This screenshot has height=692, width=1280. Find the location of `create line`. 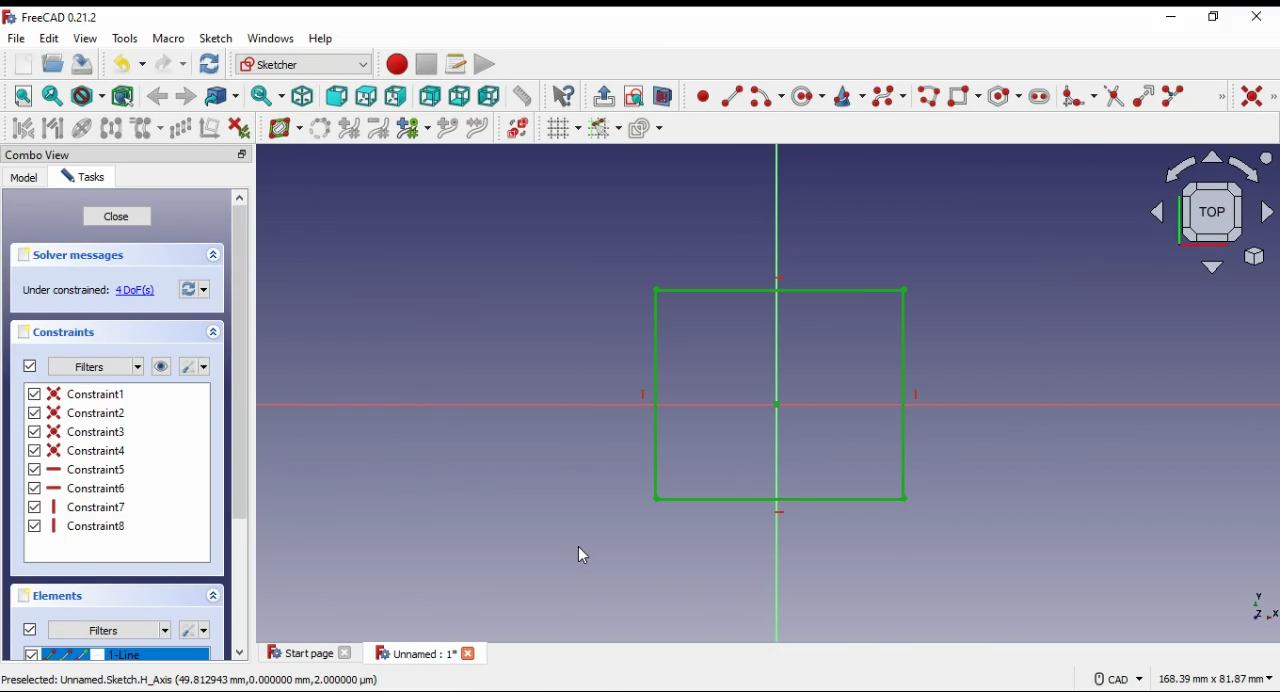

create line is located at coordinates (732, 96).